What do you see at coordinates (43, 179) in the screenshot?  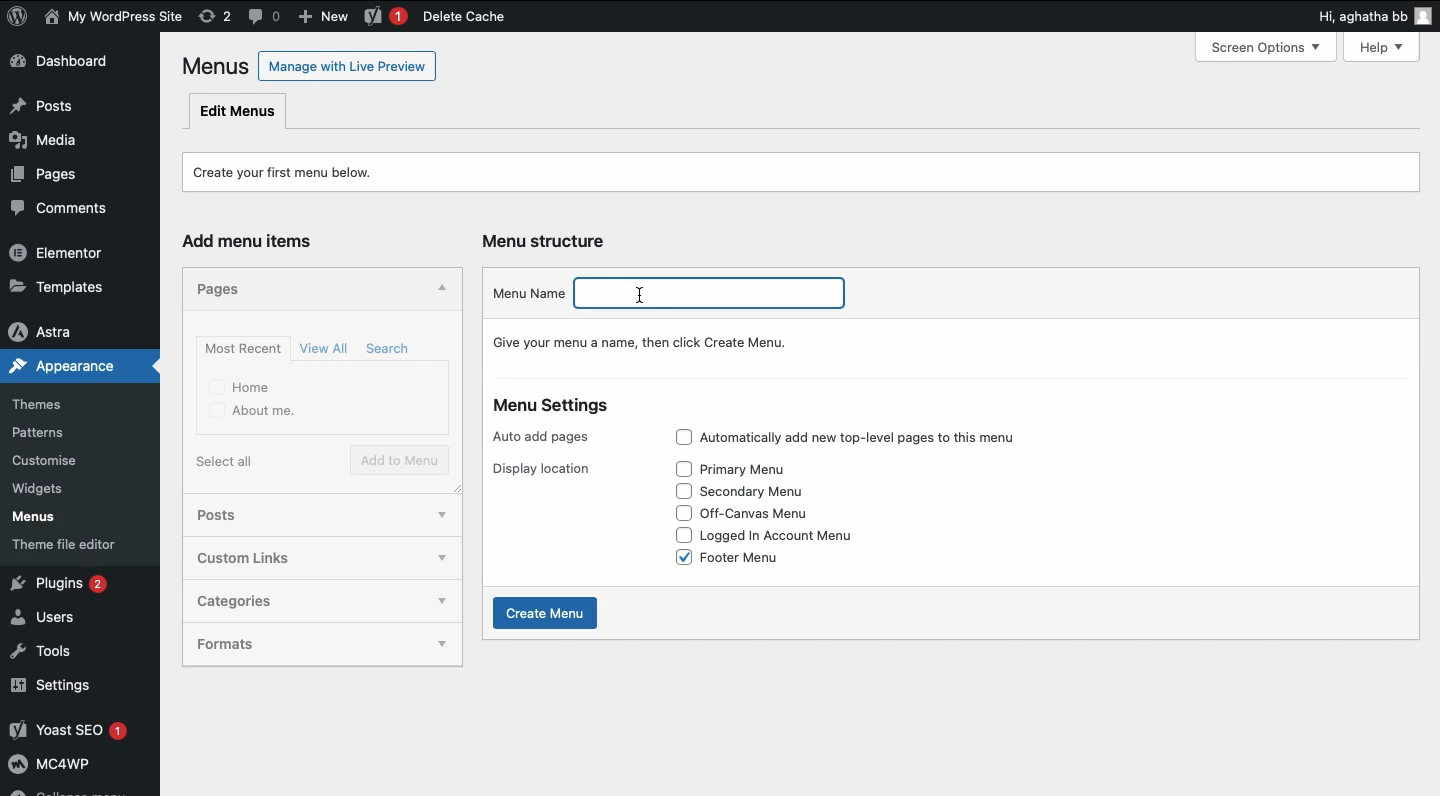 I see `Pages` at bounding box center [43, 179].